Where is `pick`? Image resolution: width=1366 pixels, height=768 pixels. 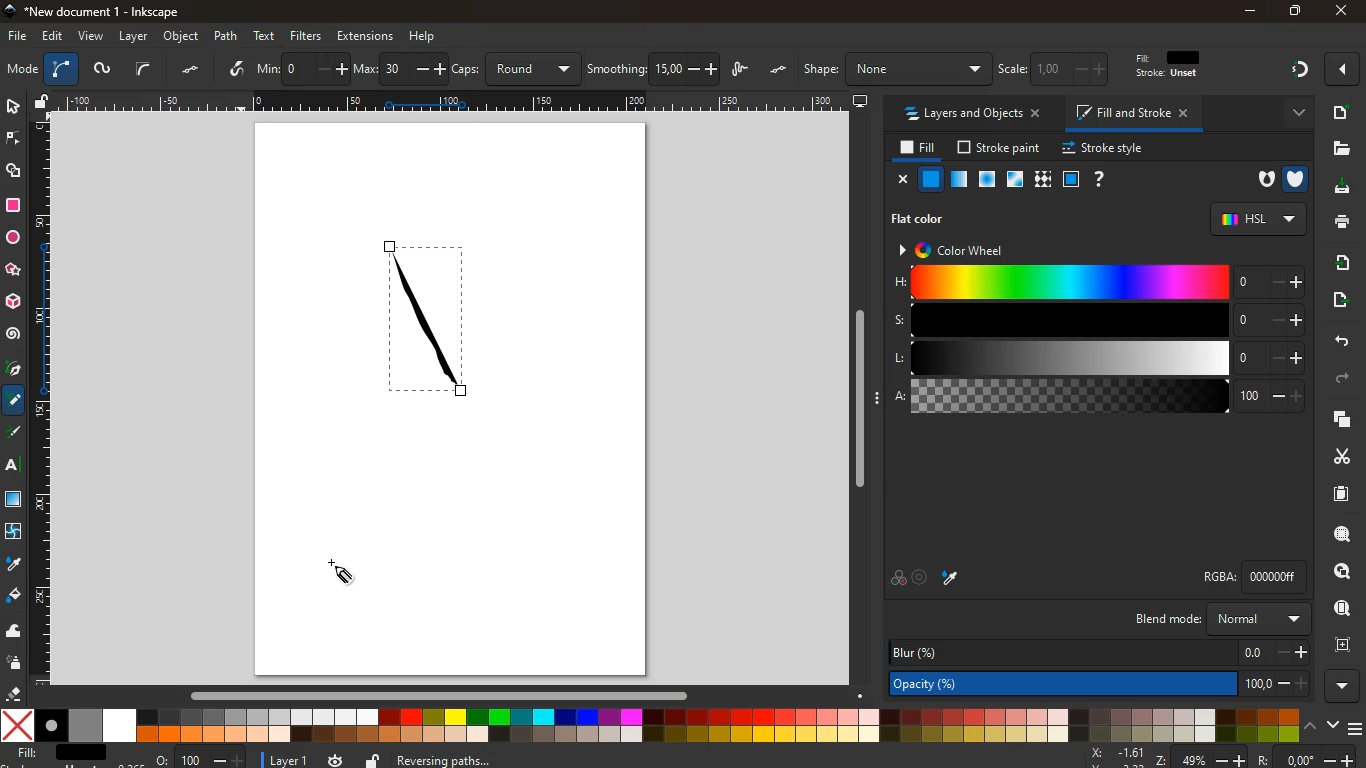 pick is located at coordinates (12, 370).